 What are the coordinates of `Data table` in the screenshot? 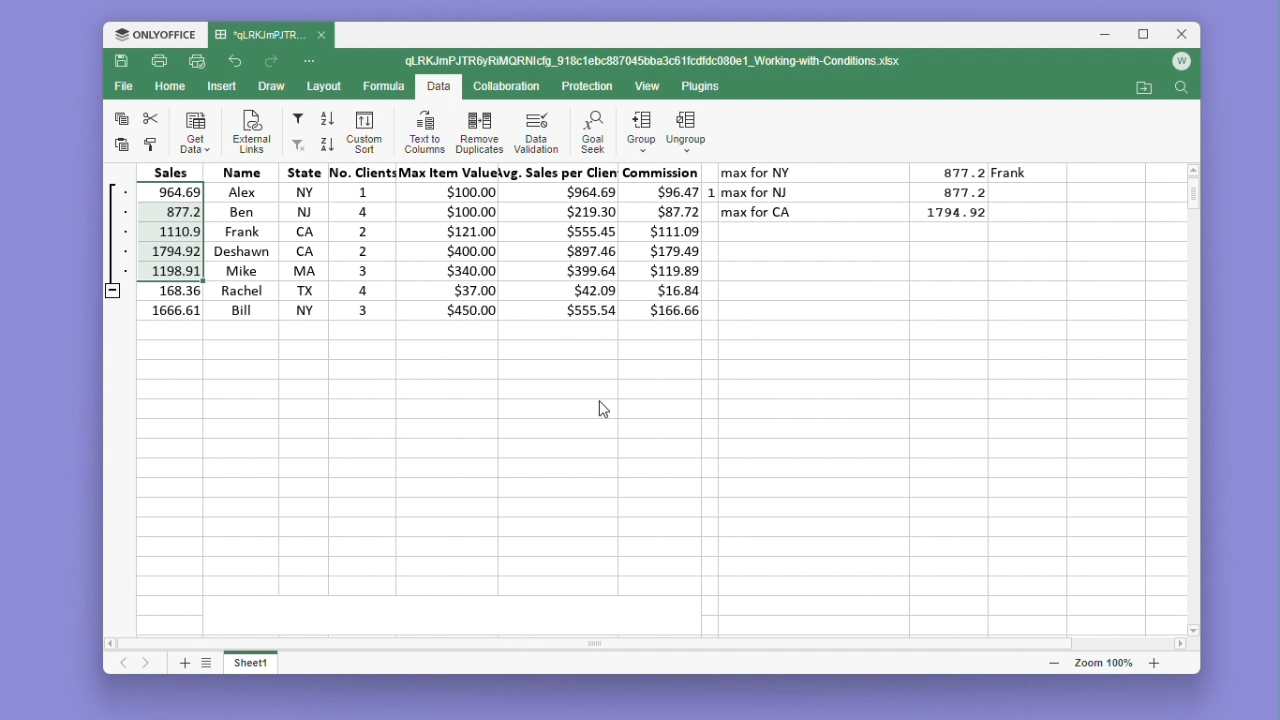 It's located at (873, 196).